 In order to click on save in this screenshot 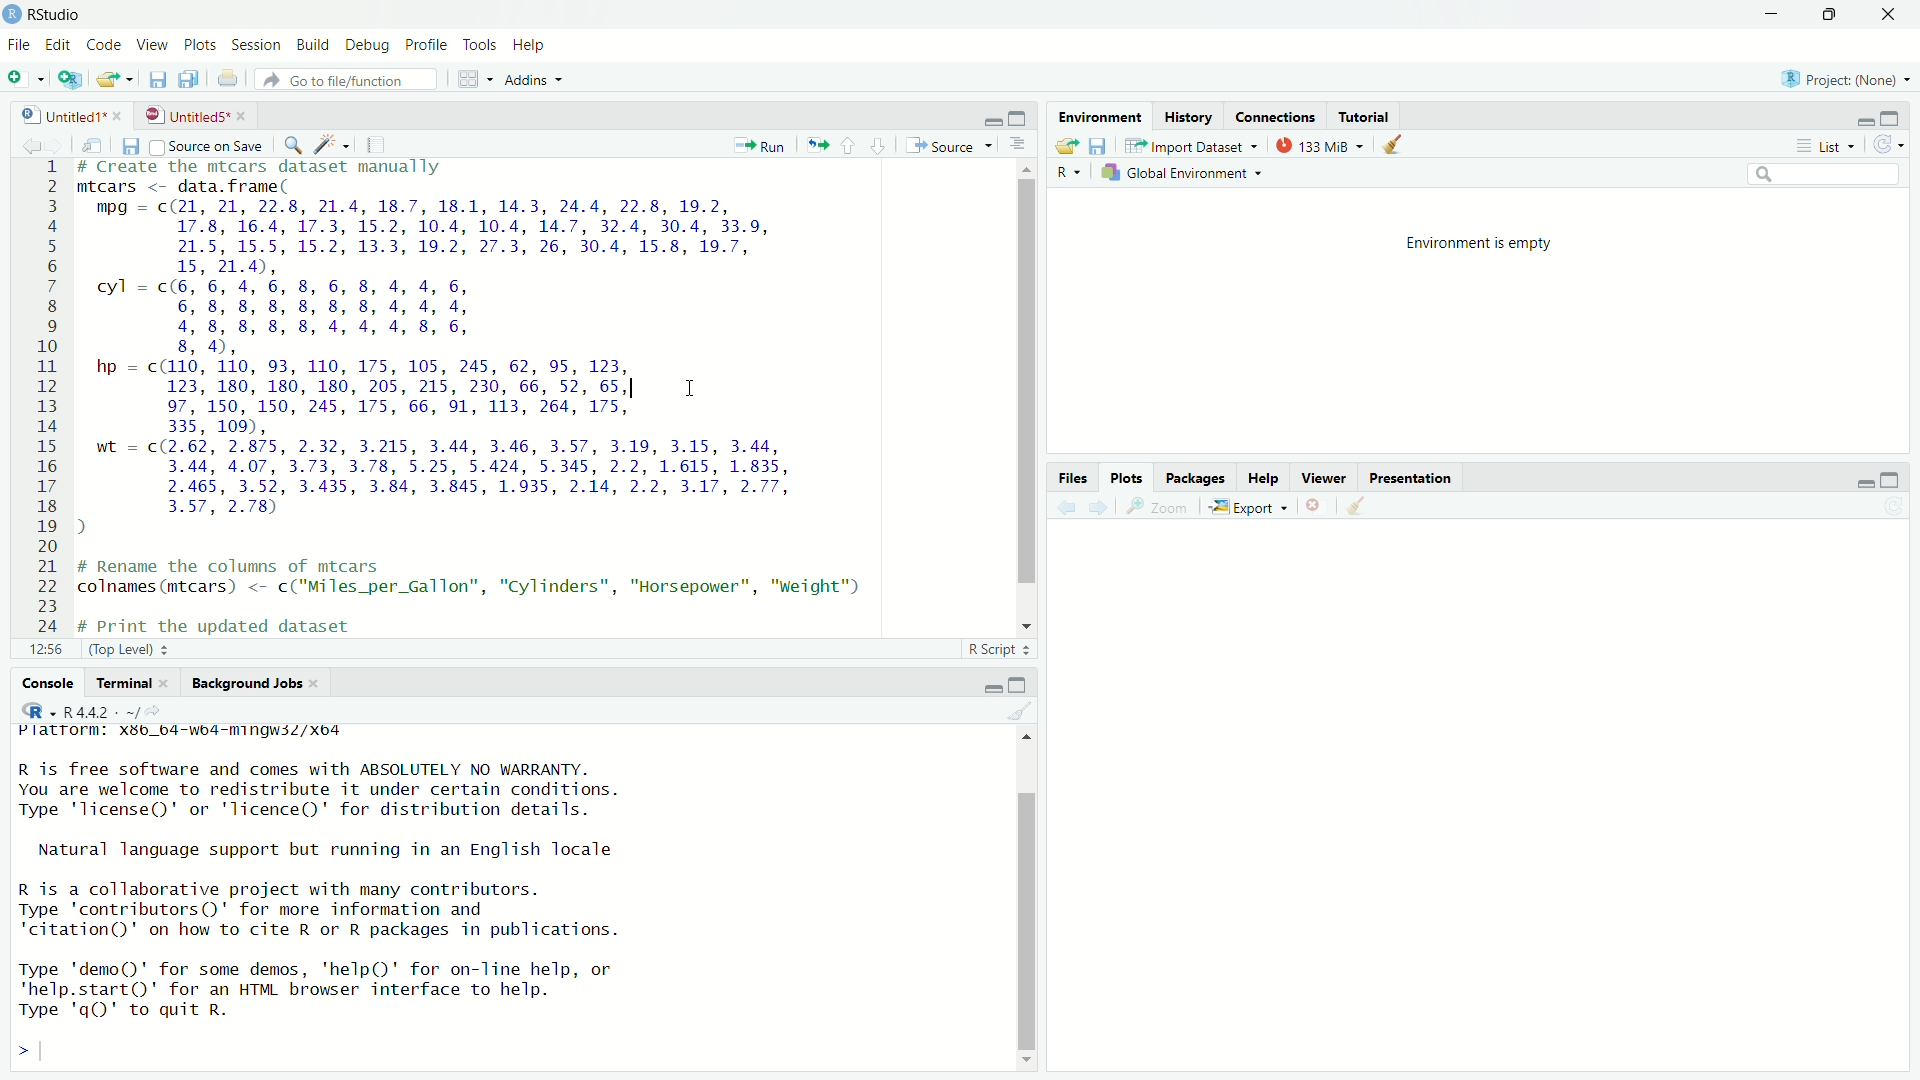, I will do `click(1099, 147)`.